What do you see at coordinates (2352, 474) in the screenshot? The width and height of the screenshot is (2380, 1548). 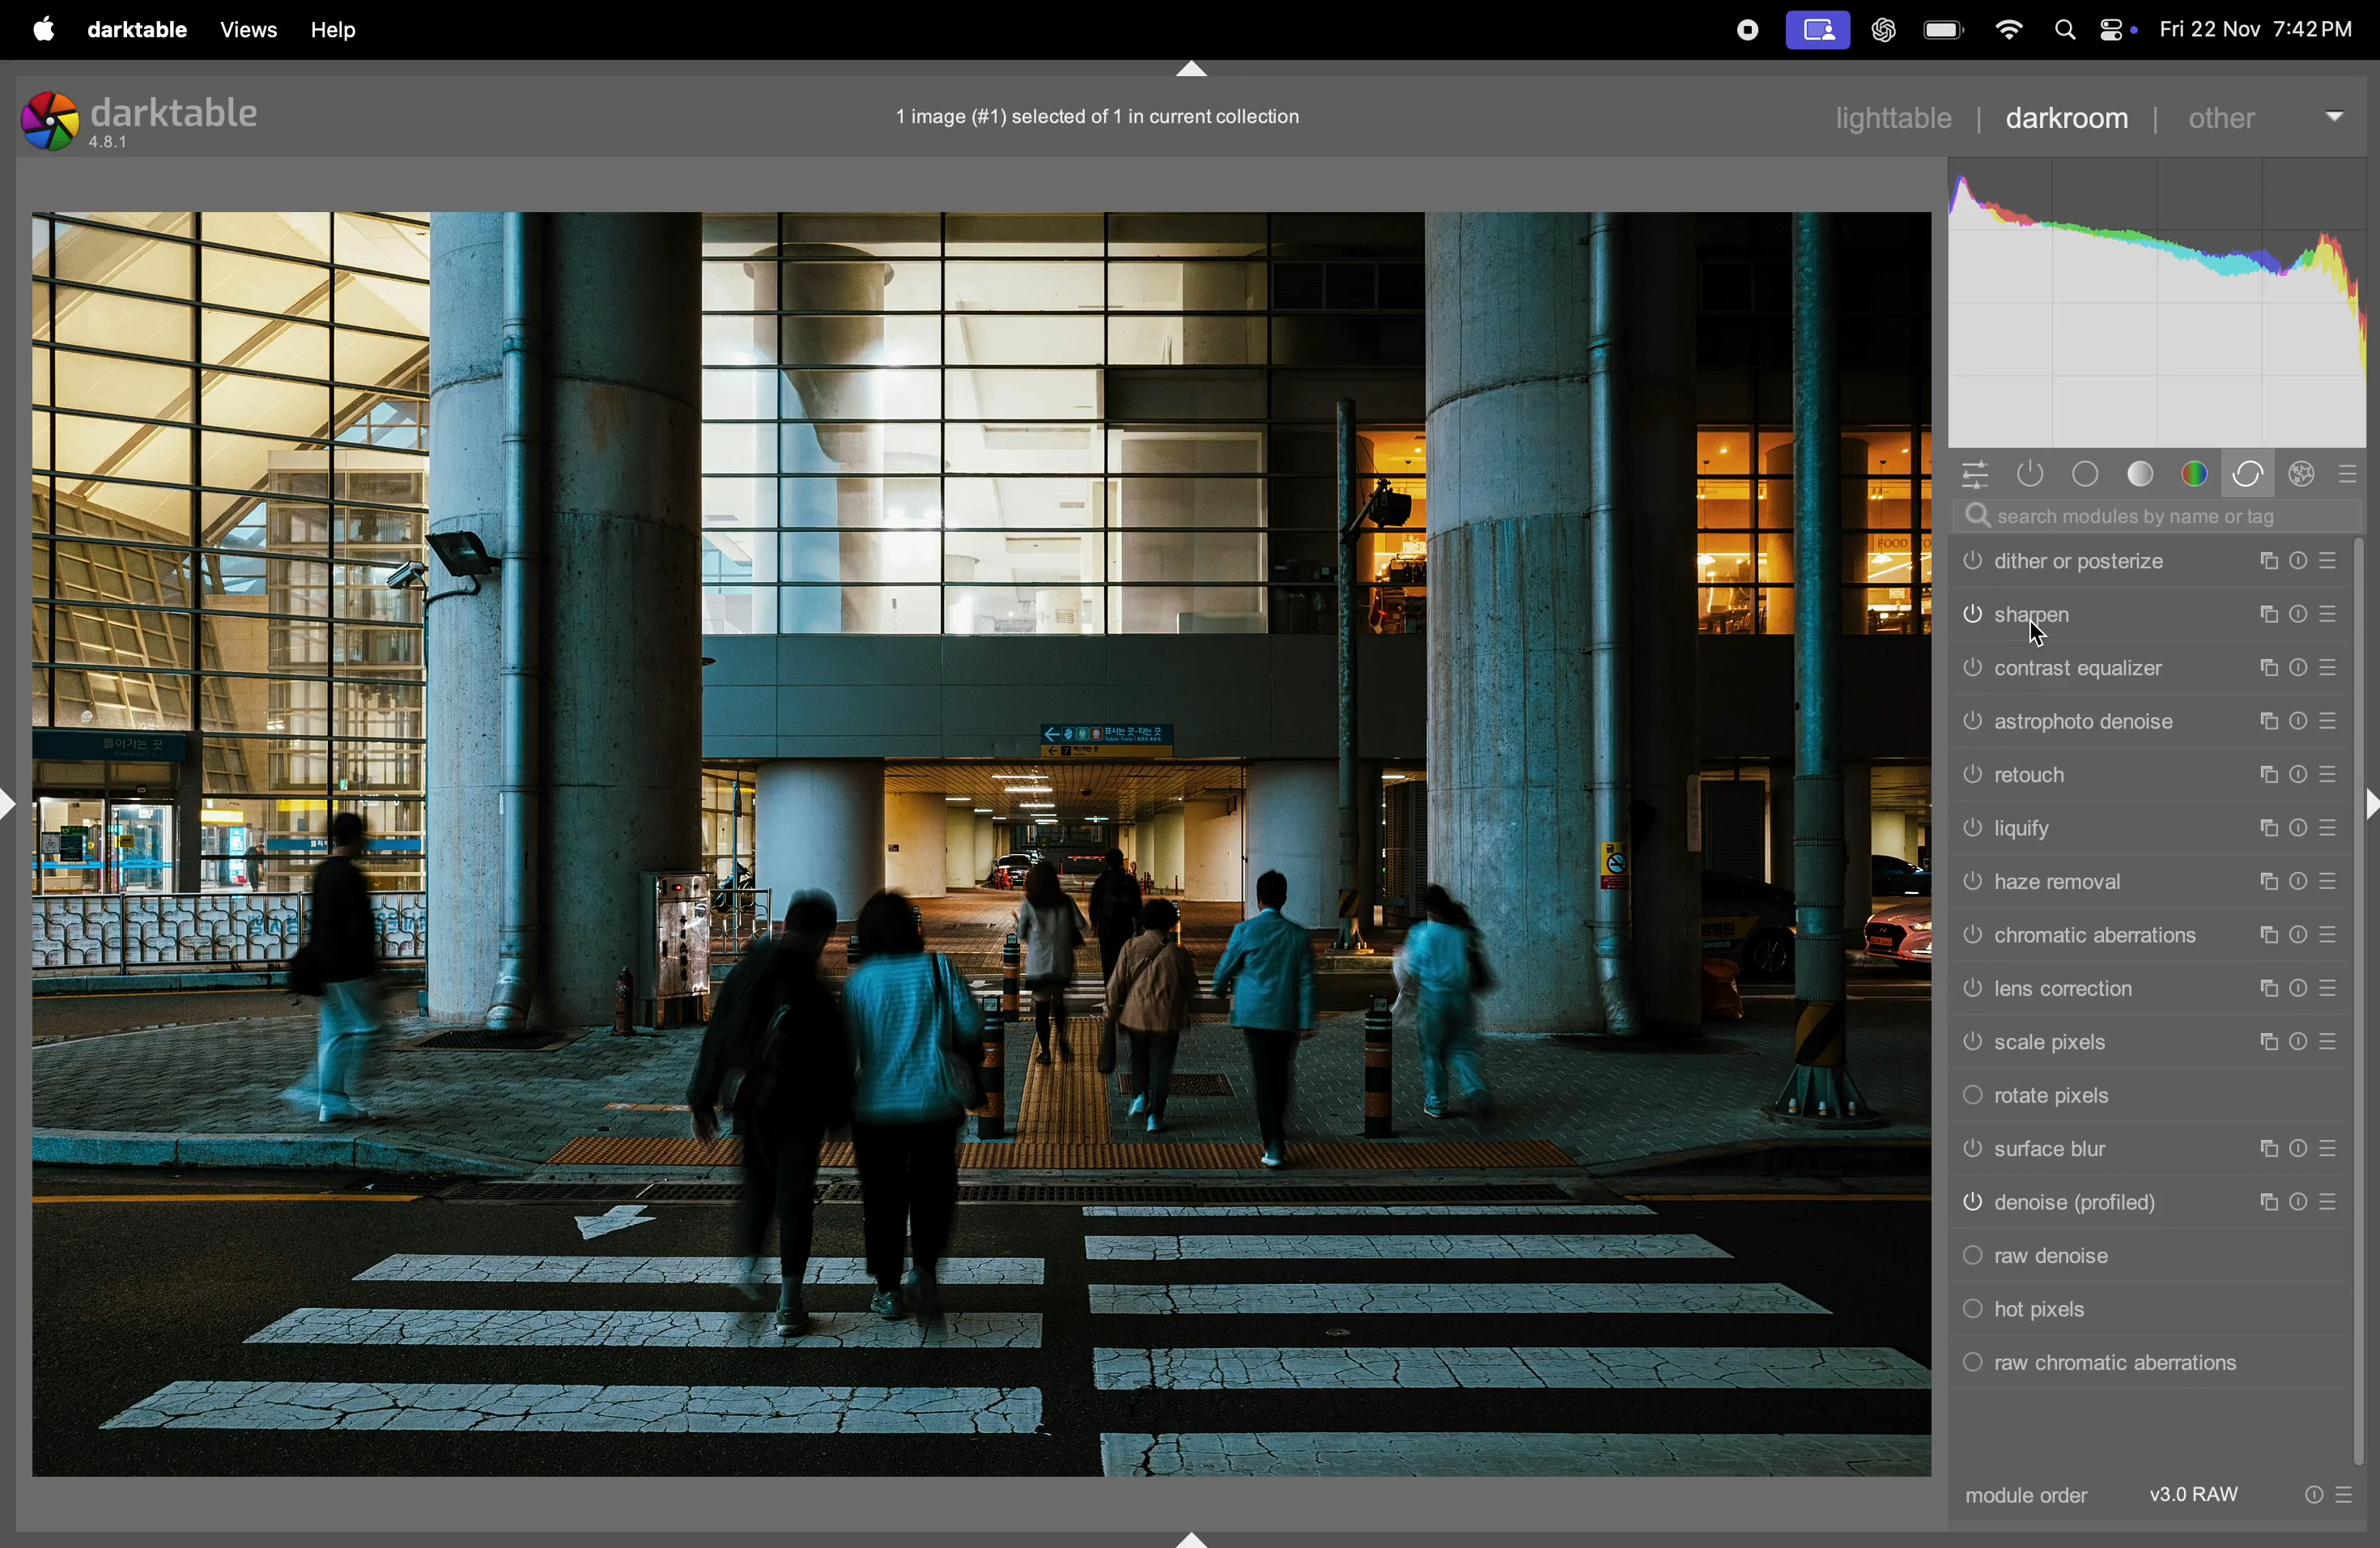 I see `reset` at bounding box center [2352, 474].